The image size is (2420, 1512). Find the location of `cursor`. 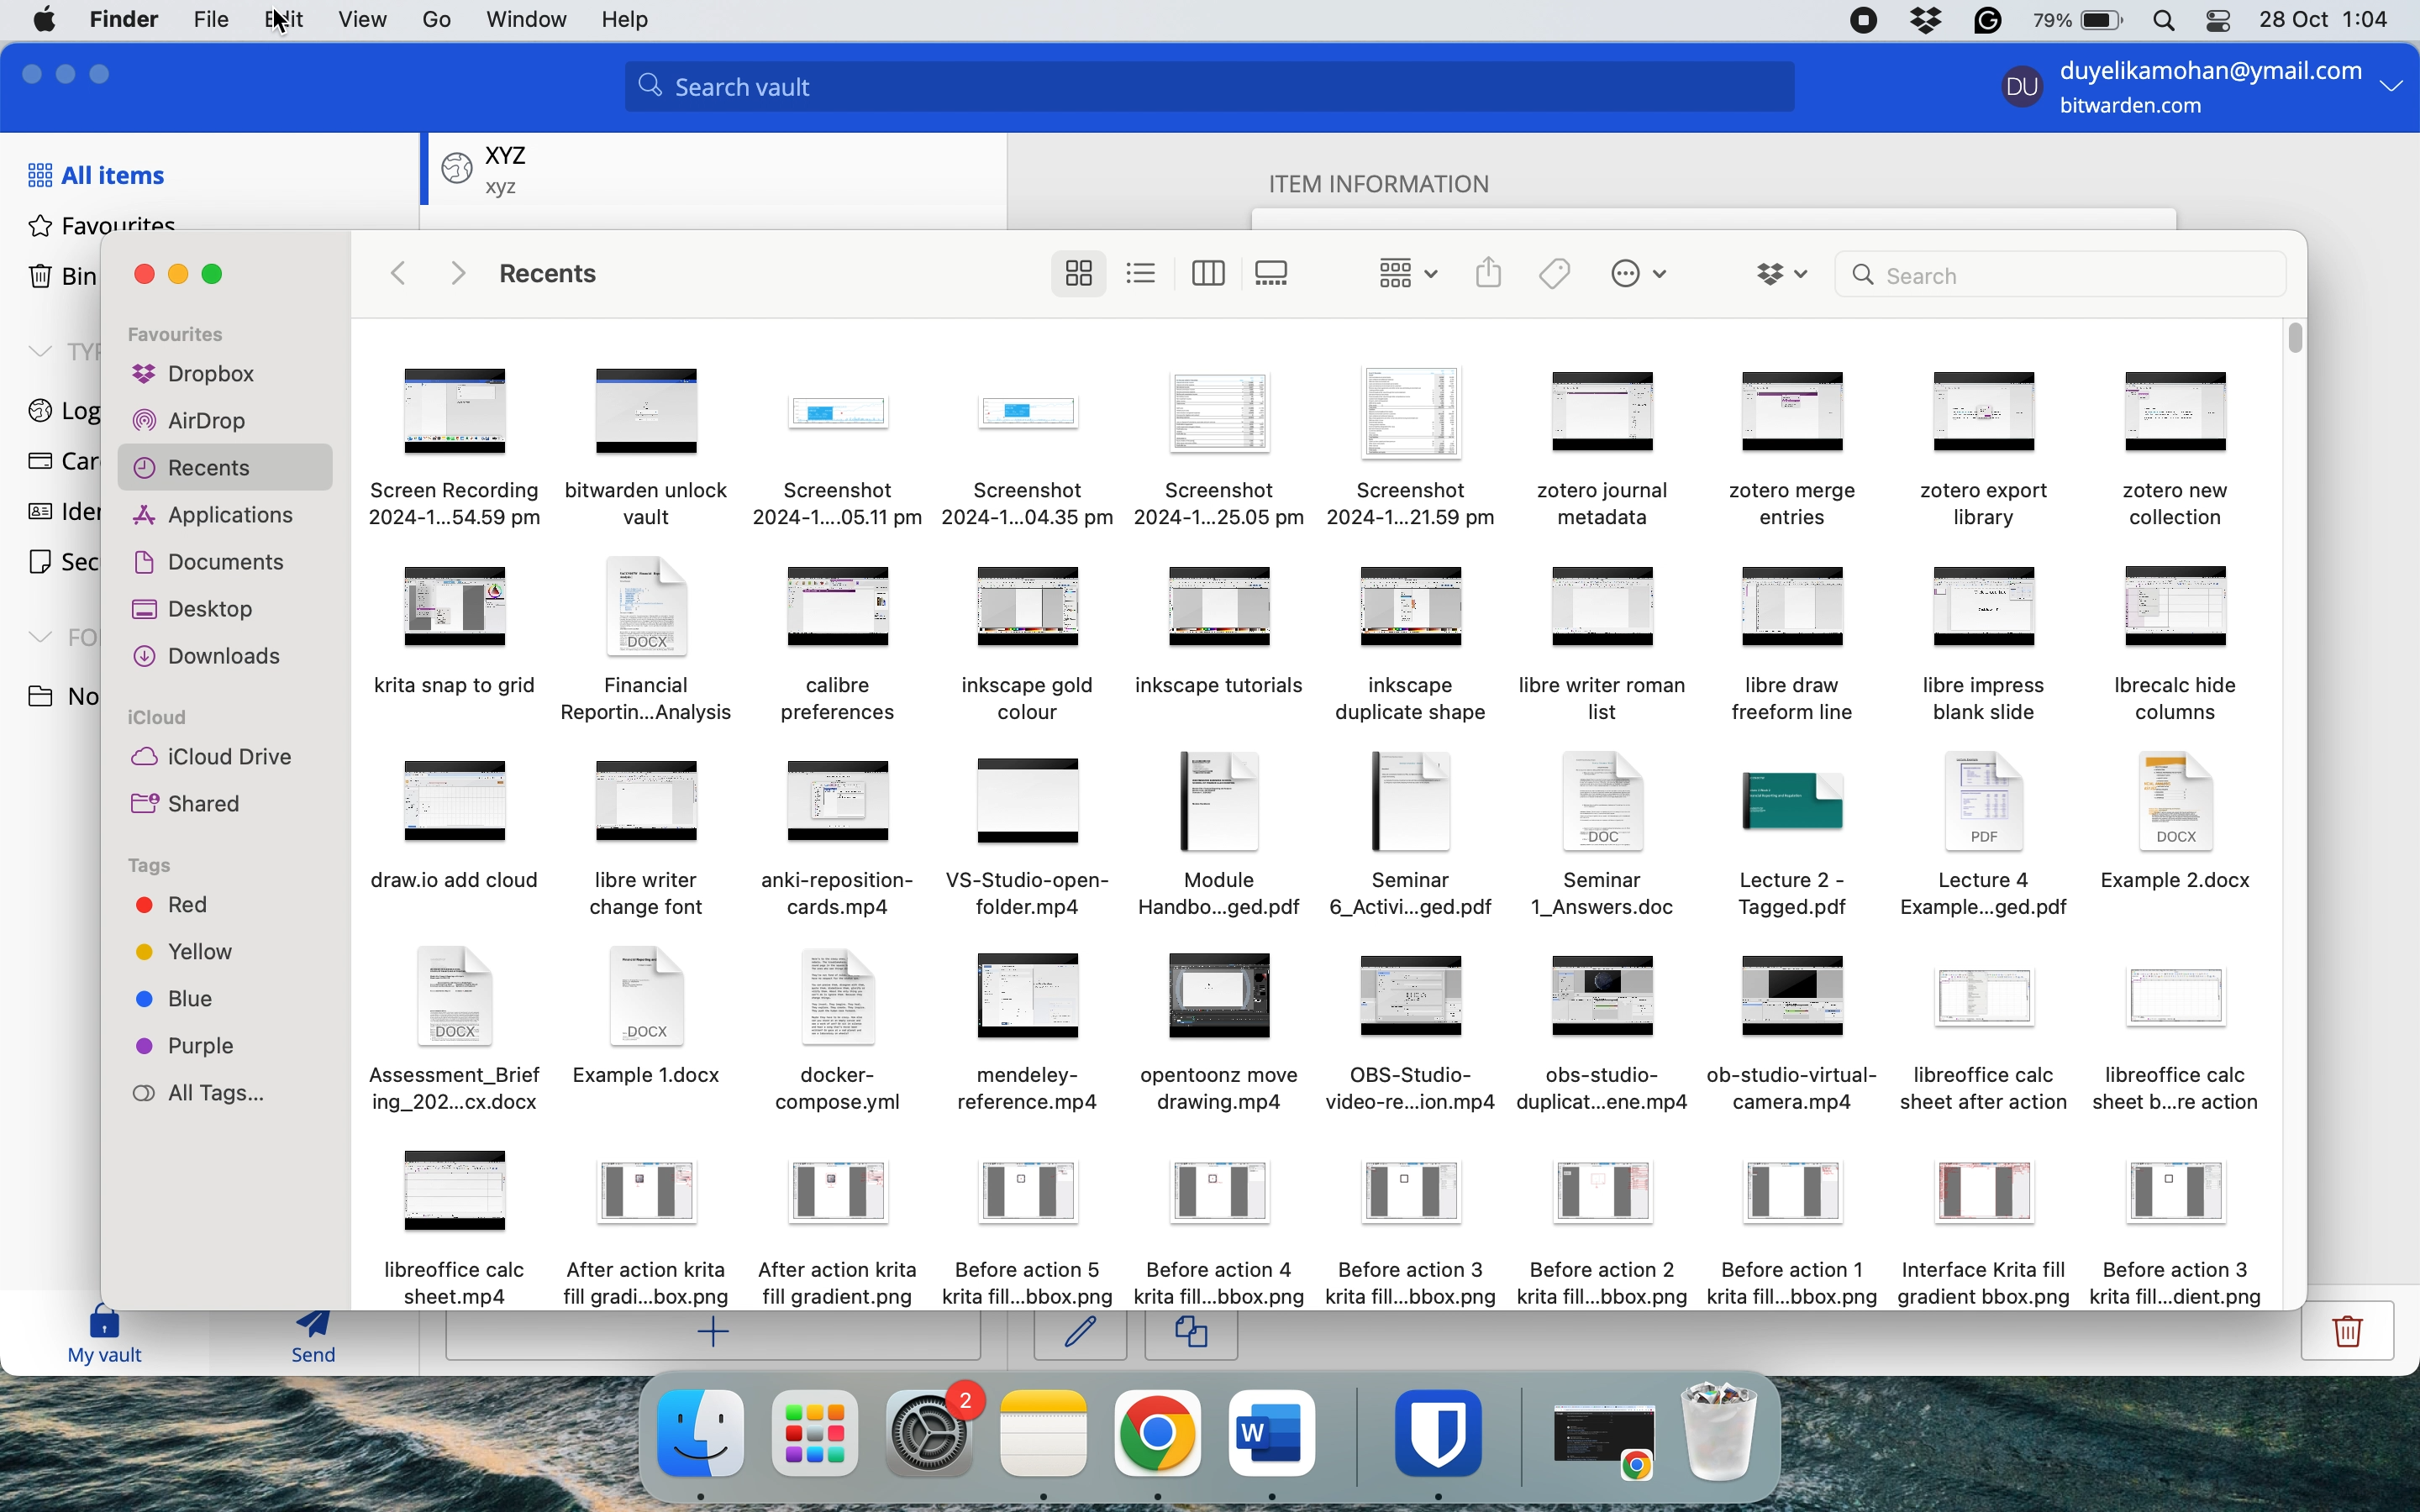

cursor is located at coordinates (704, 1477).